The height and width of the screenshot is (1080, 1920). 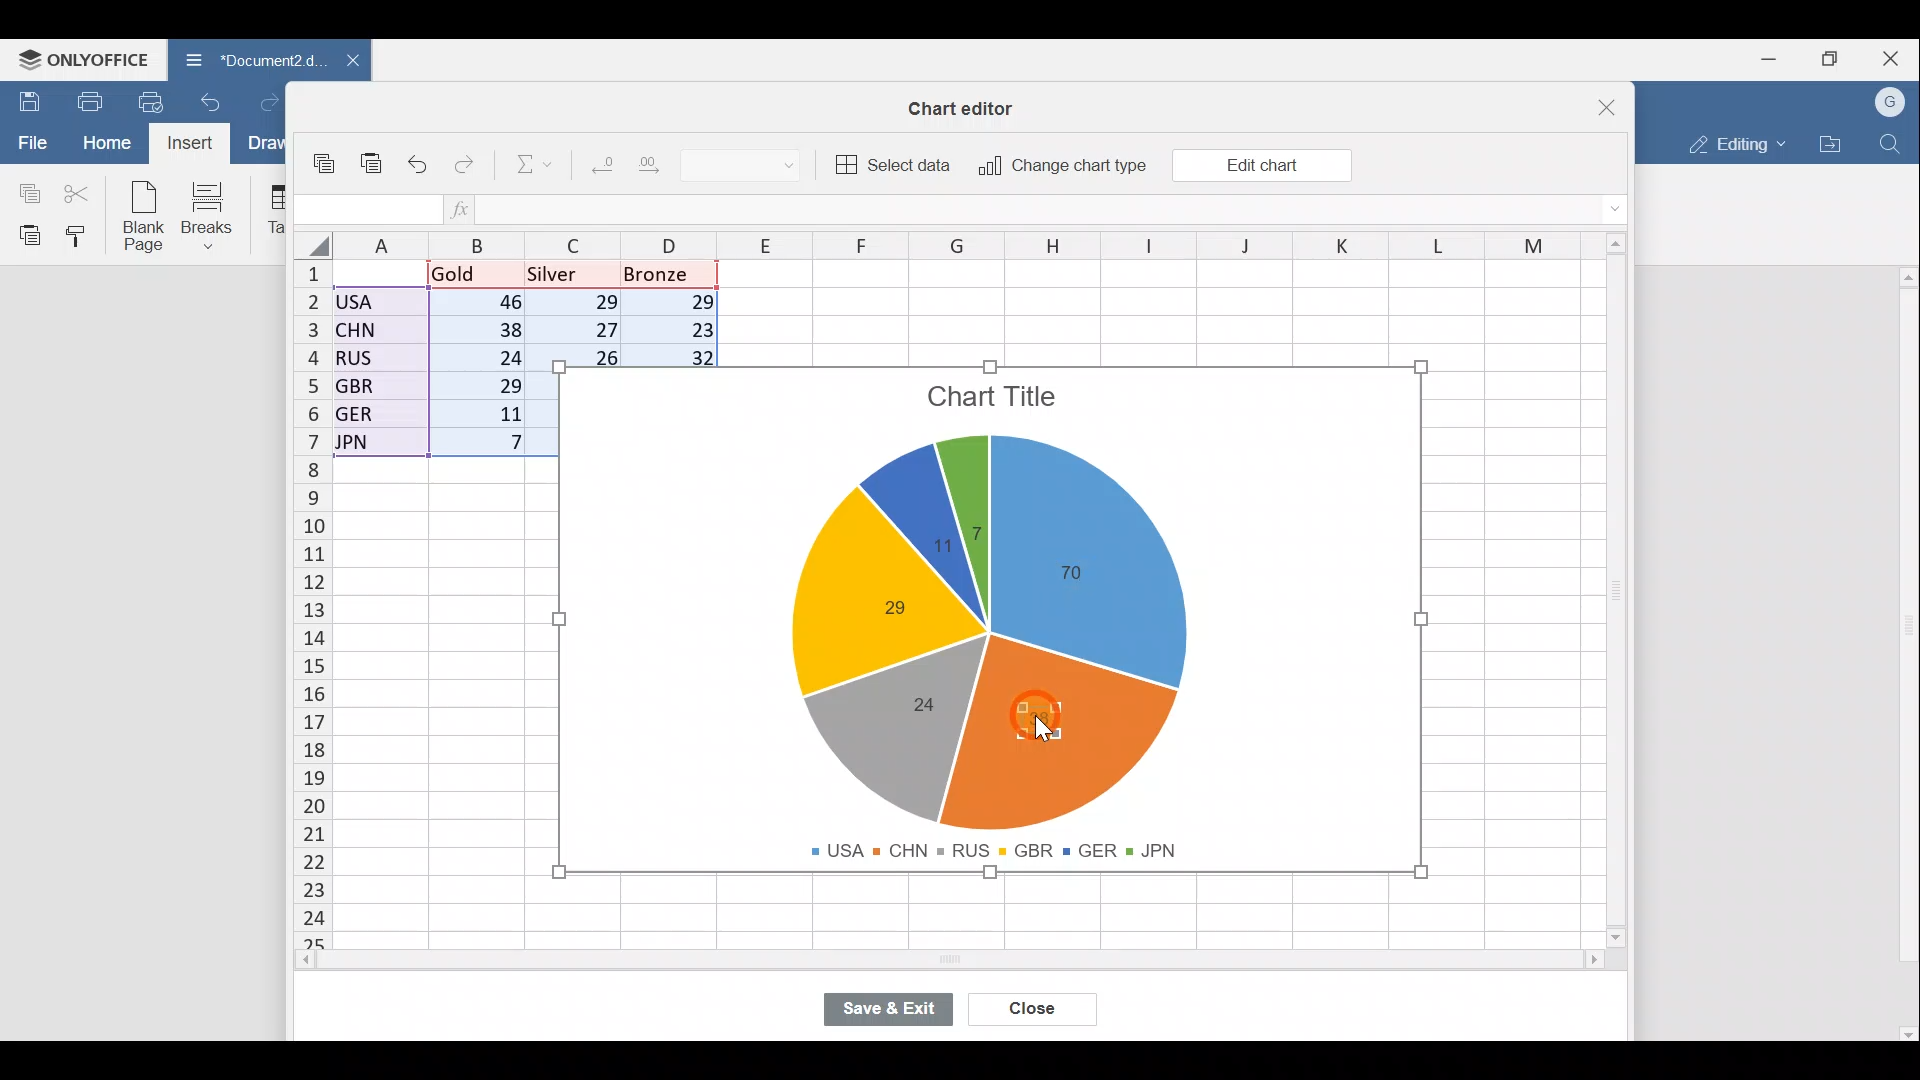 I want to click on Document name, so click(x=248, y=62).